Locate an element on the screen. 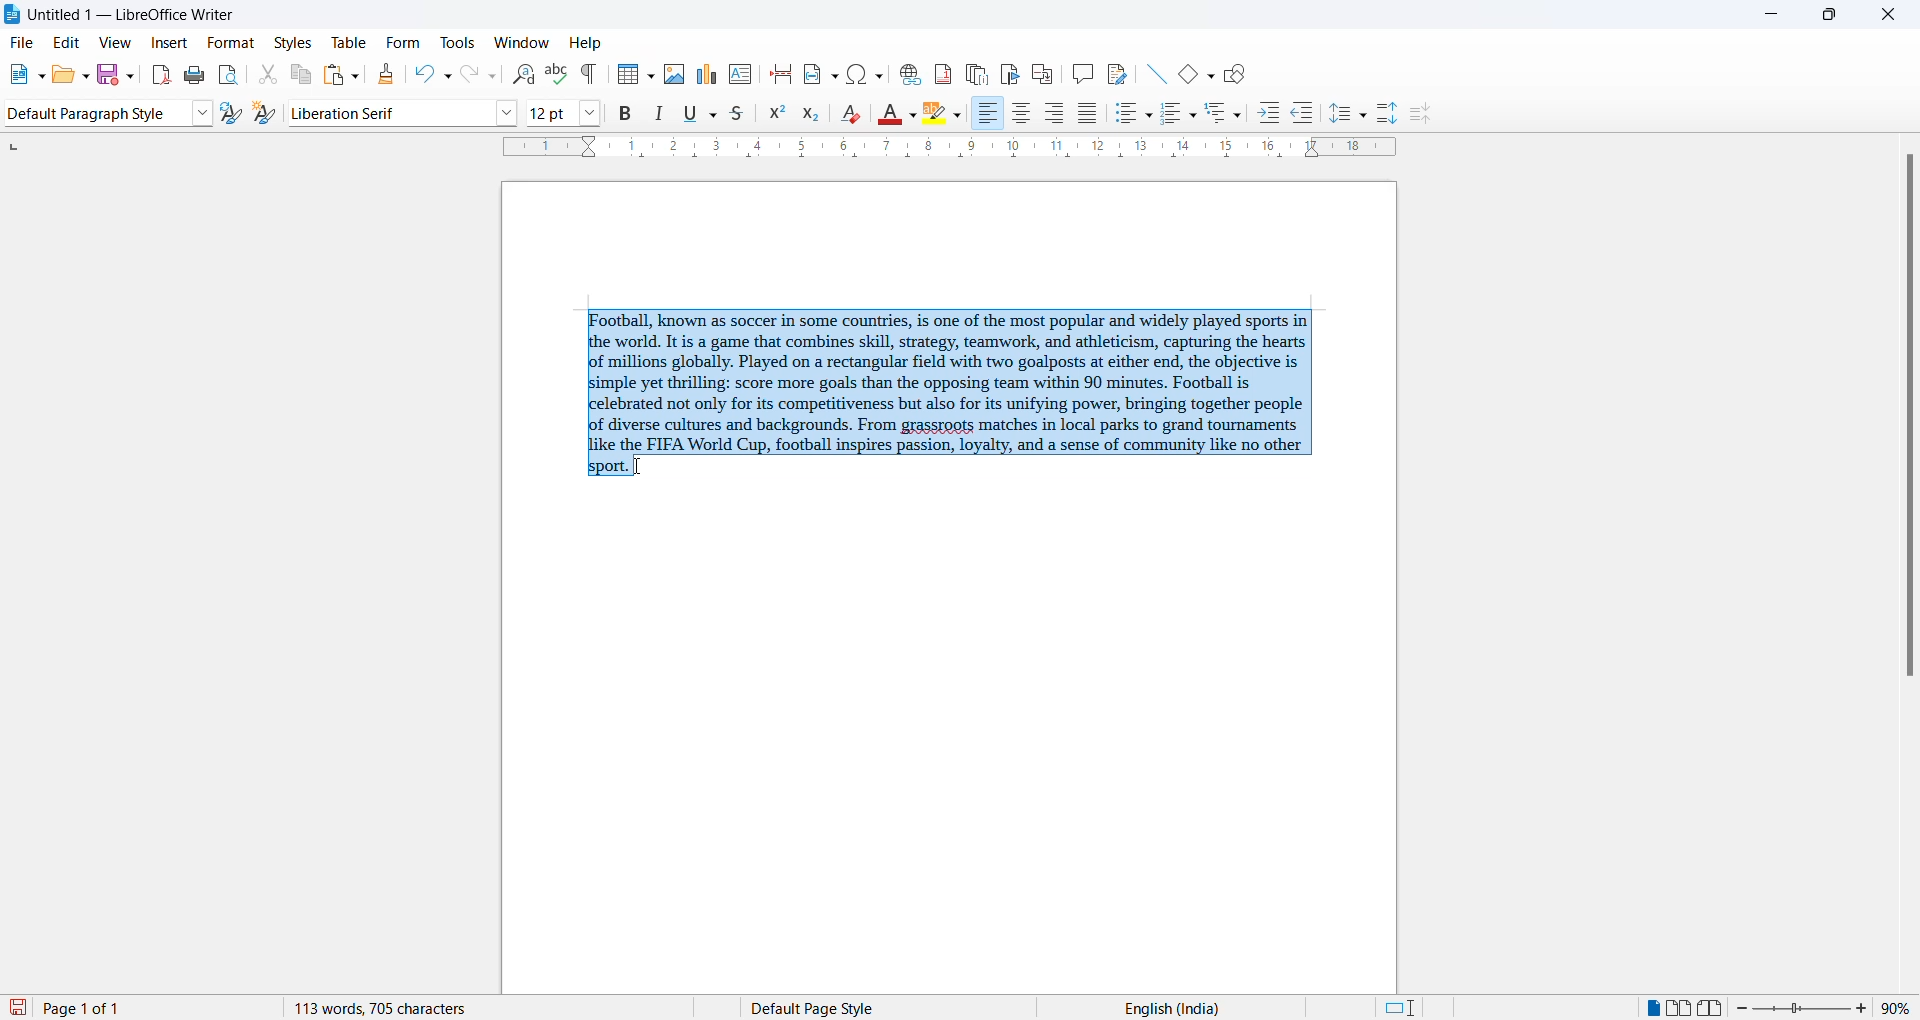  underline options is located at coordinates (712, 114).